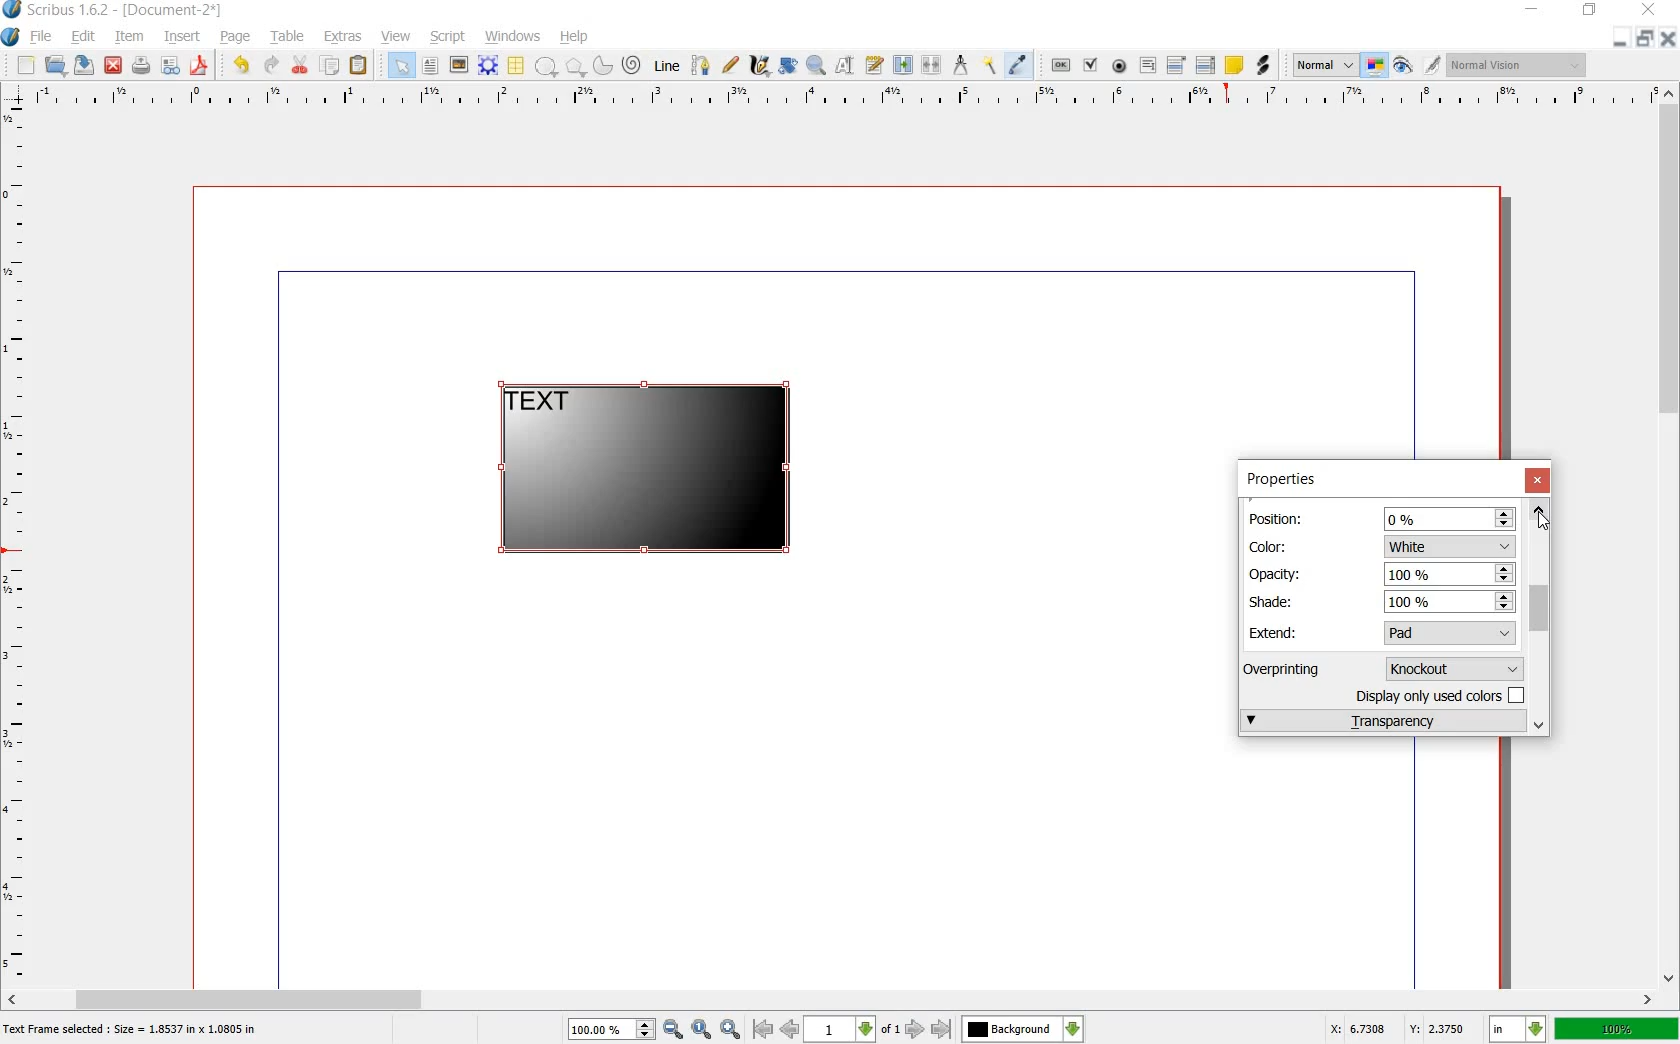 This screenshot has height=1044, width=1680. Describe the element at coordinates (429, 66) in the screenshot. I see `text frame` at that location.